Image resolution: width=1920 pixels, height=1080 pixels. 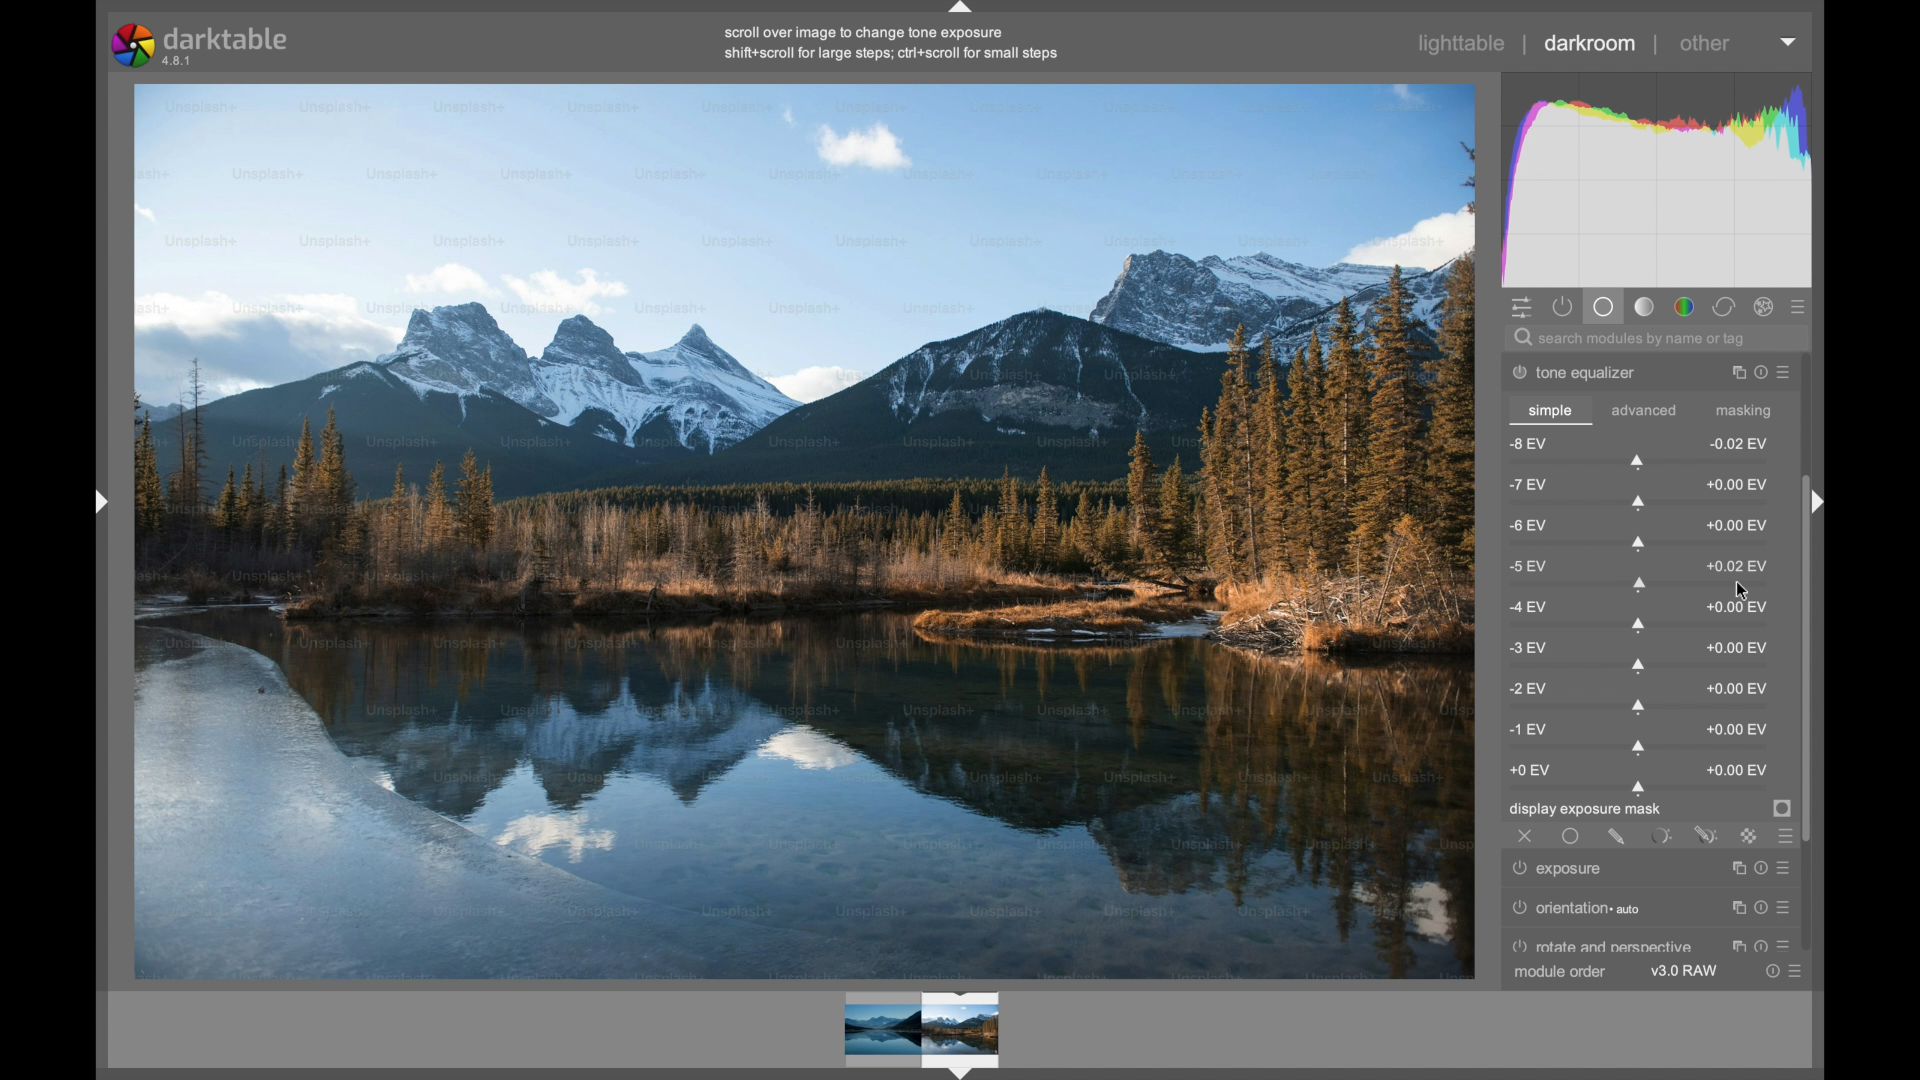 What do you see at coordinates (1761, 371) in the screenshot?
I see `reset parameter` at bounding box center [1761, 371].